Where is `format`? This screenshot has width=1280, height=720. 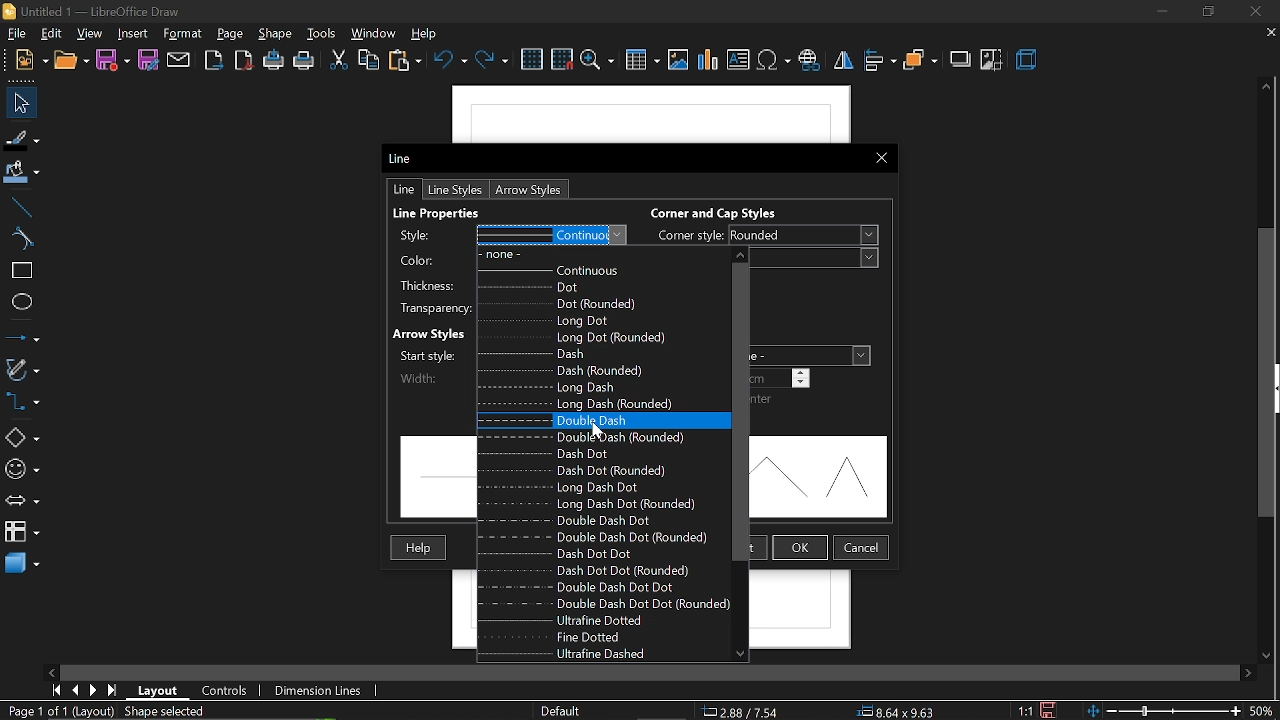
format is located at coordinates (183, 34).